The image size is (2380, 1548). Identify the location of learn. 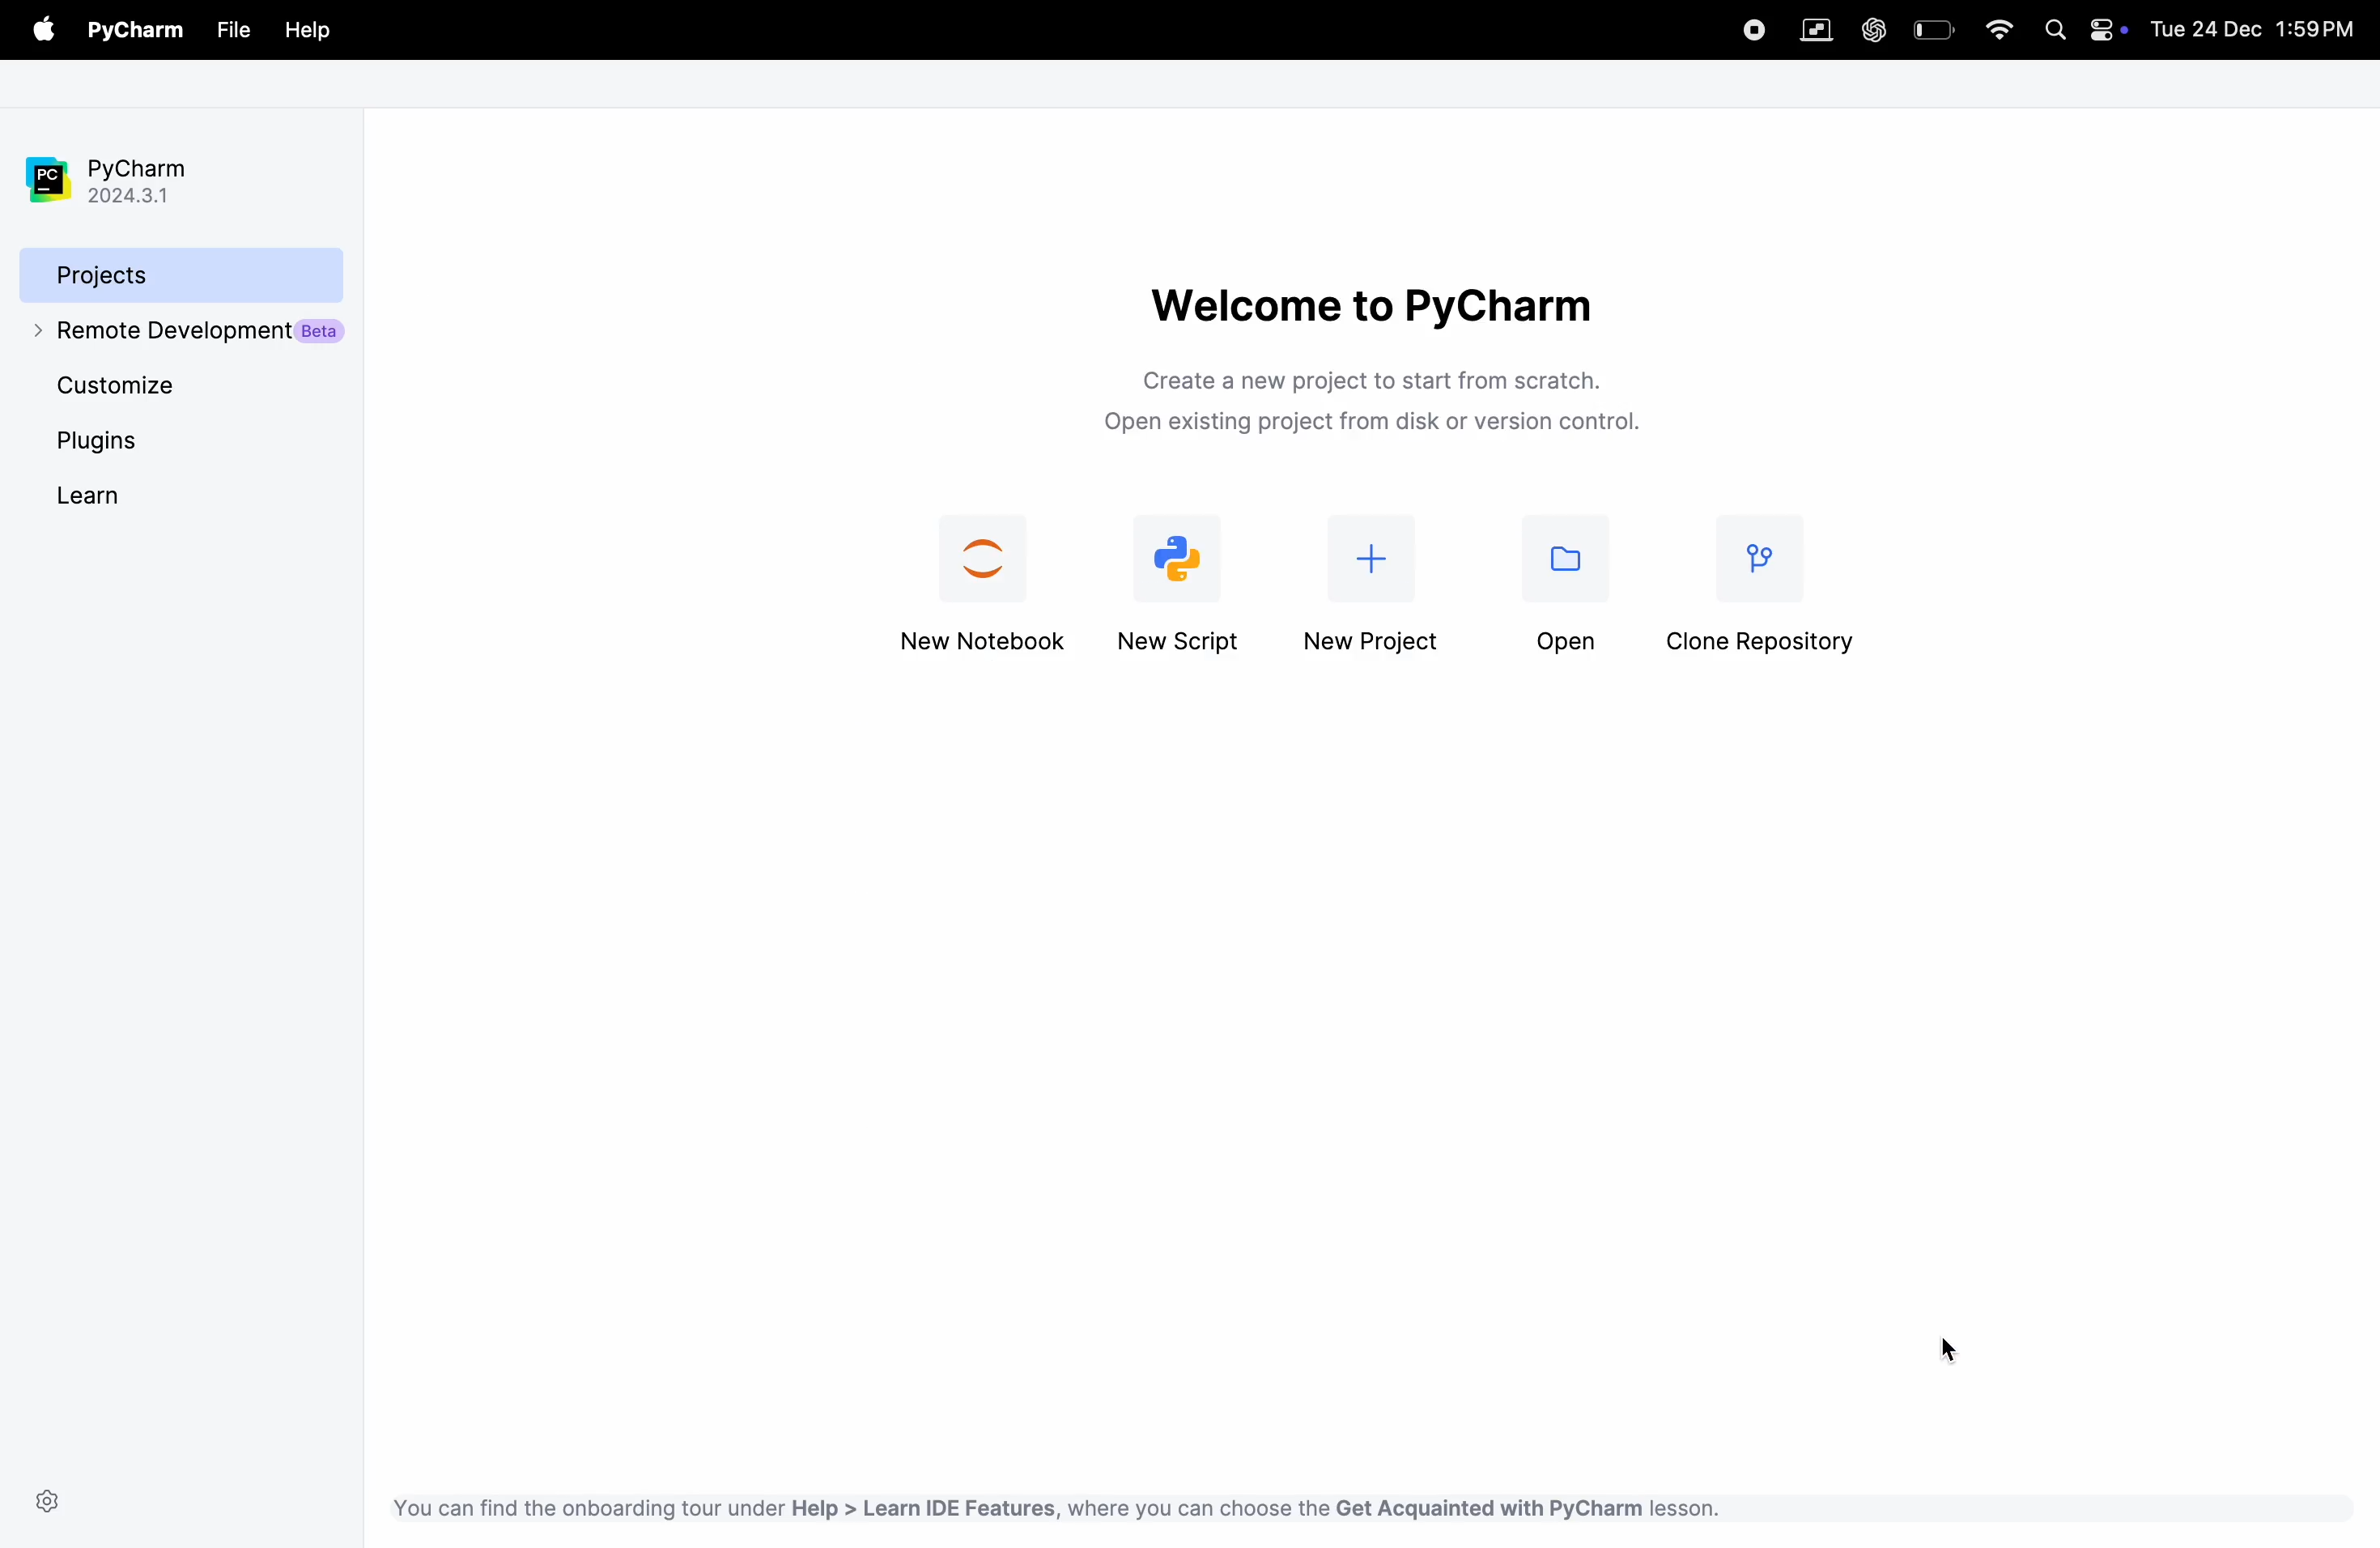
(87, 496).